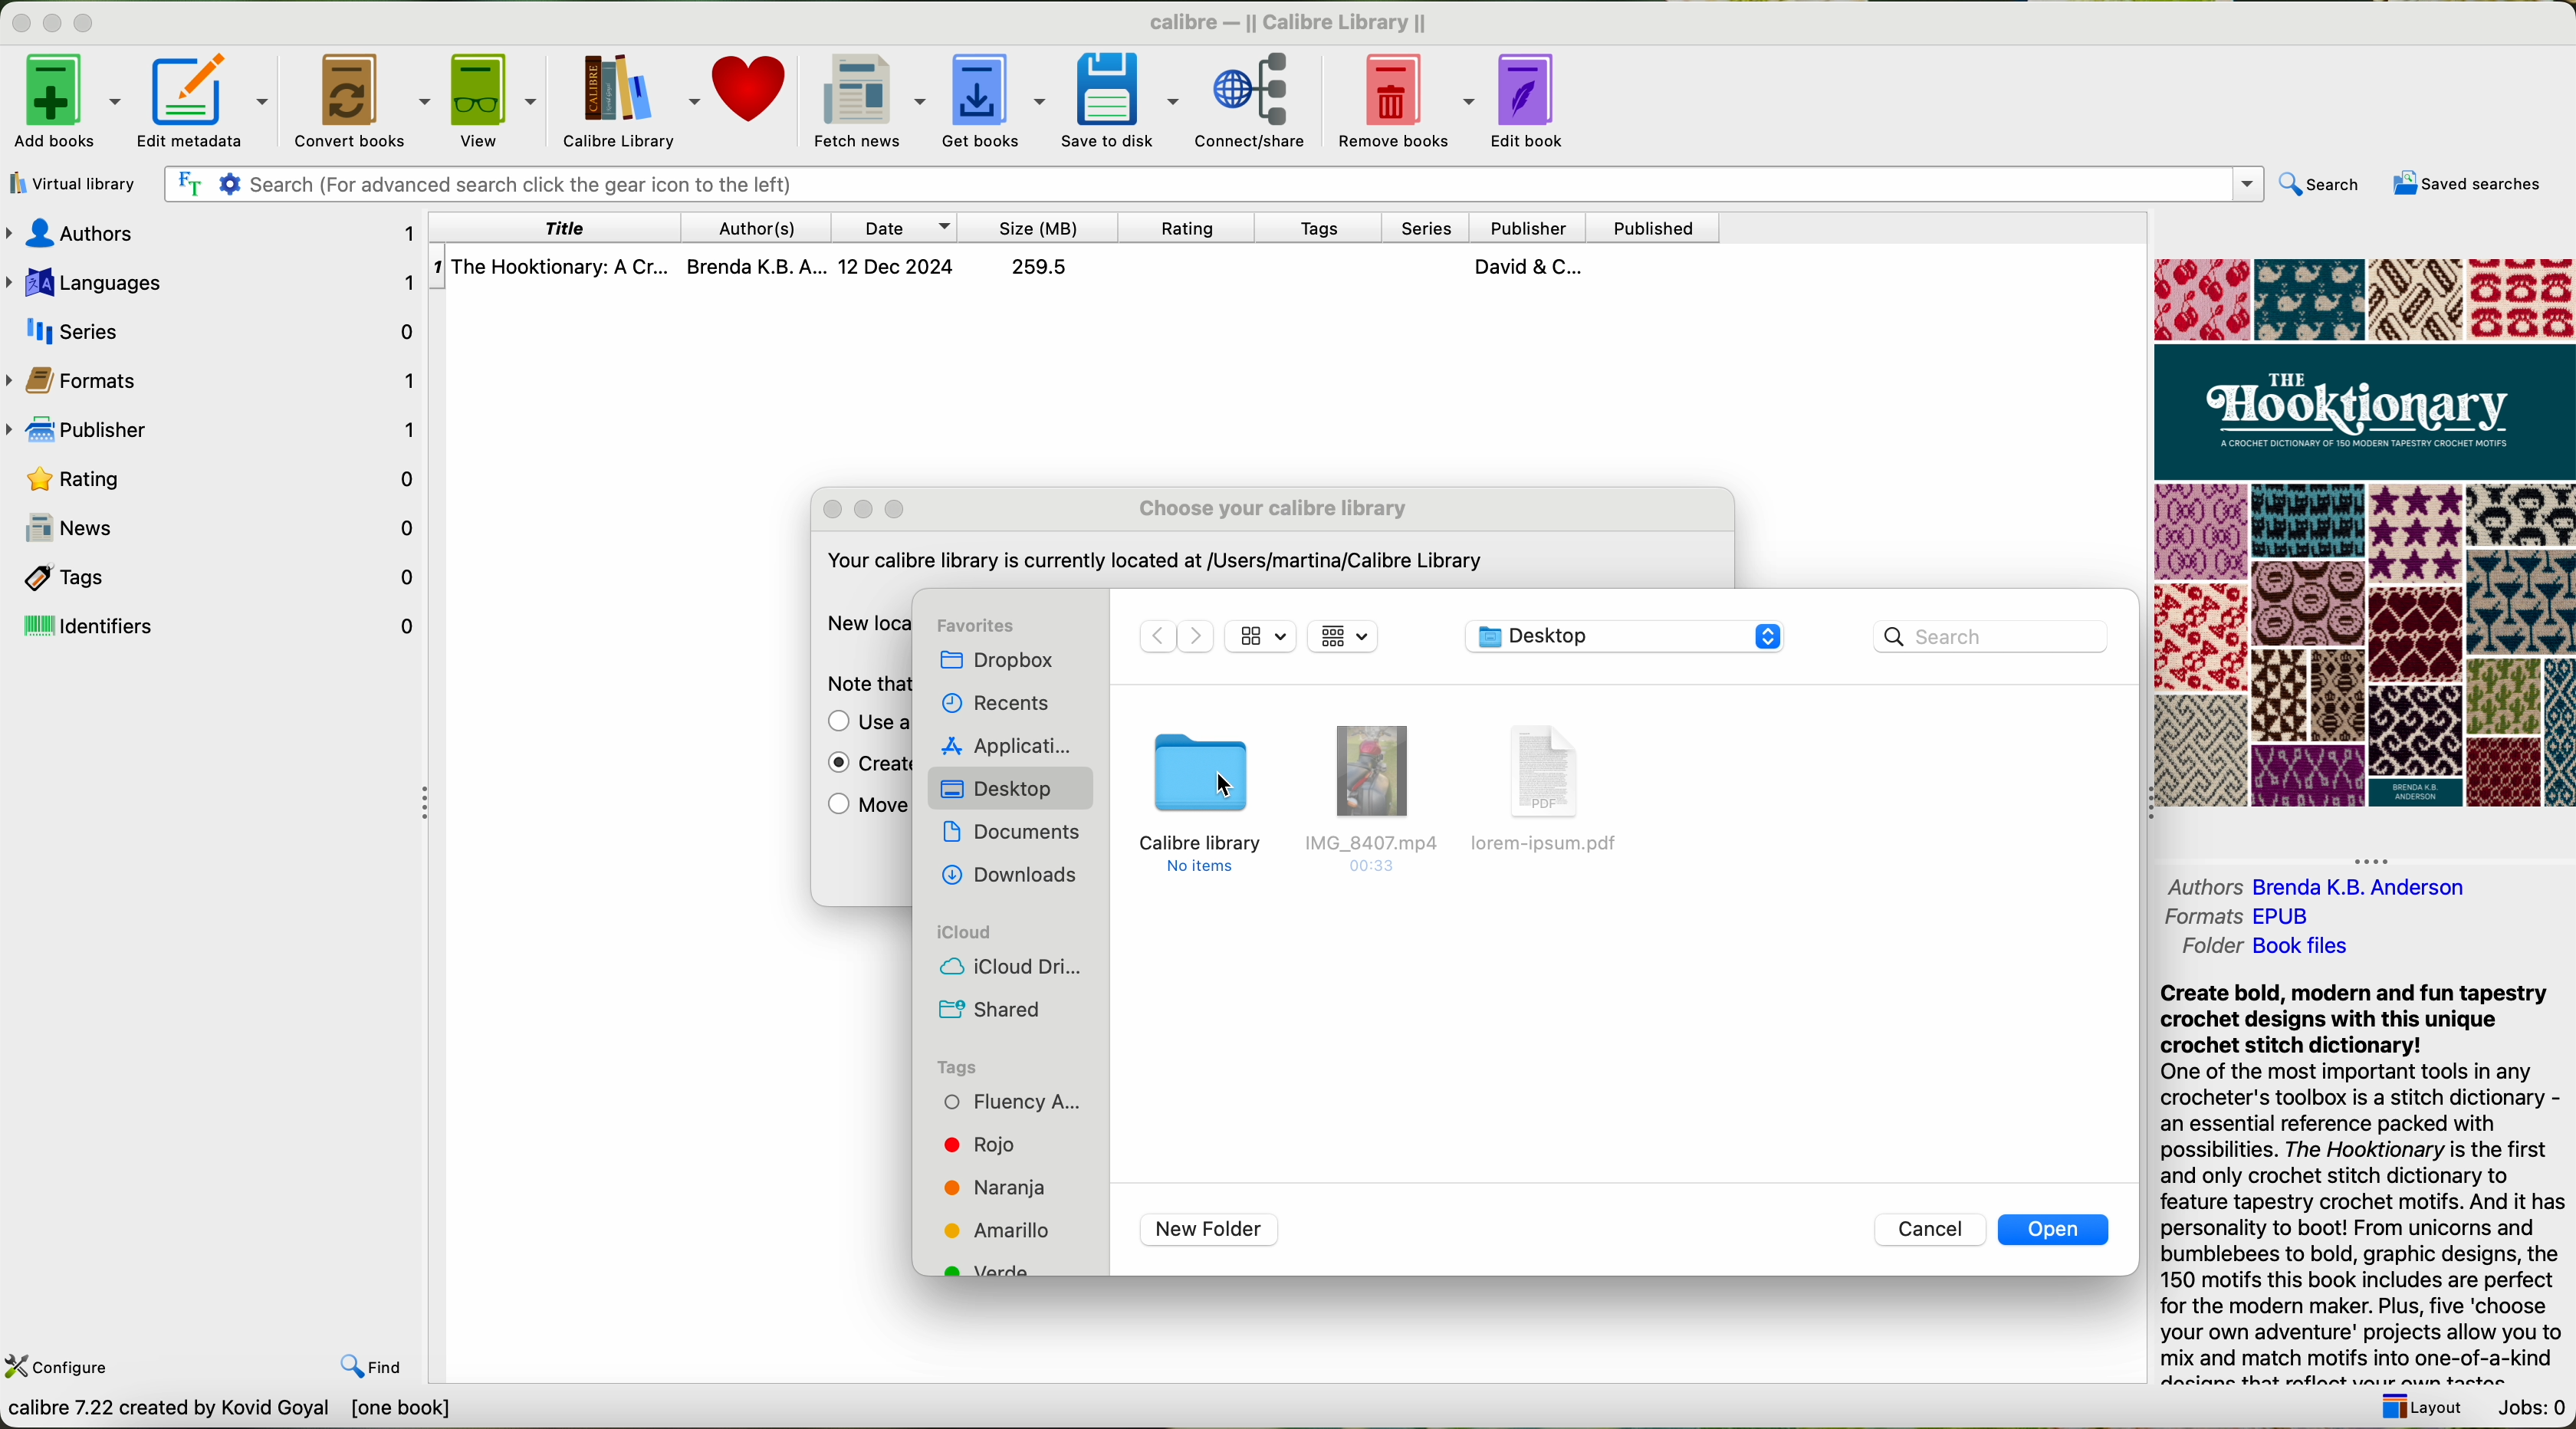 The width and height of the screenshot is (2576, 1429). I want to click on tags, so click(956, 1068).